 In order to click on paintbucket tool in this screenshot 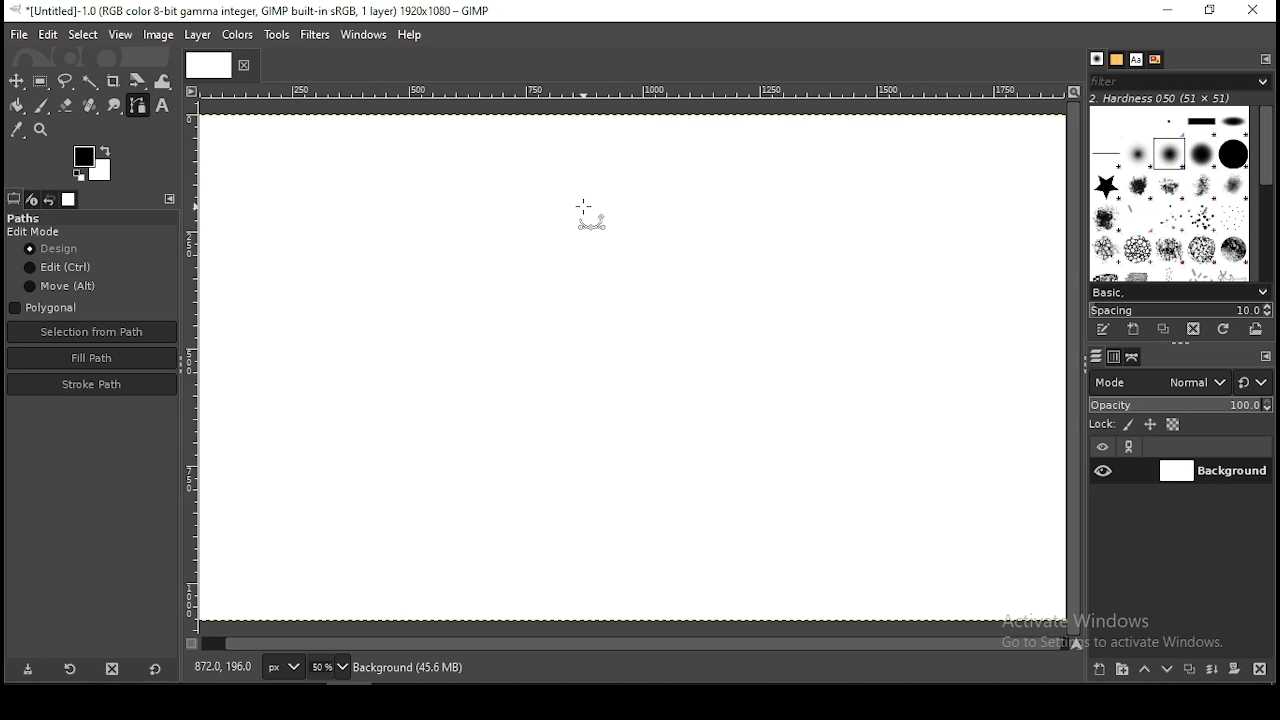, I will do `click(15, 107)`.